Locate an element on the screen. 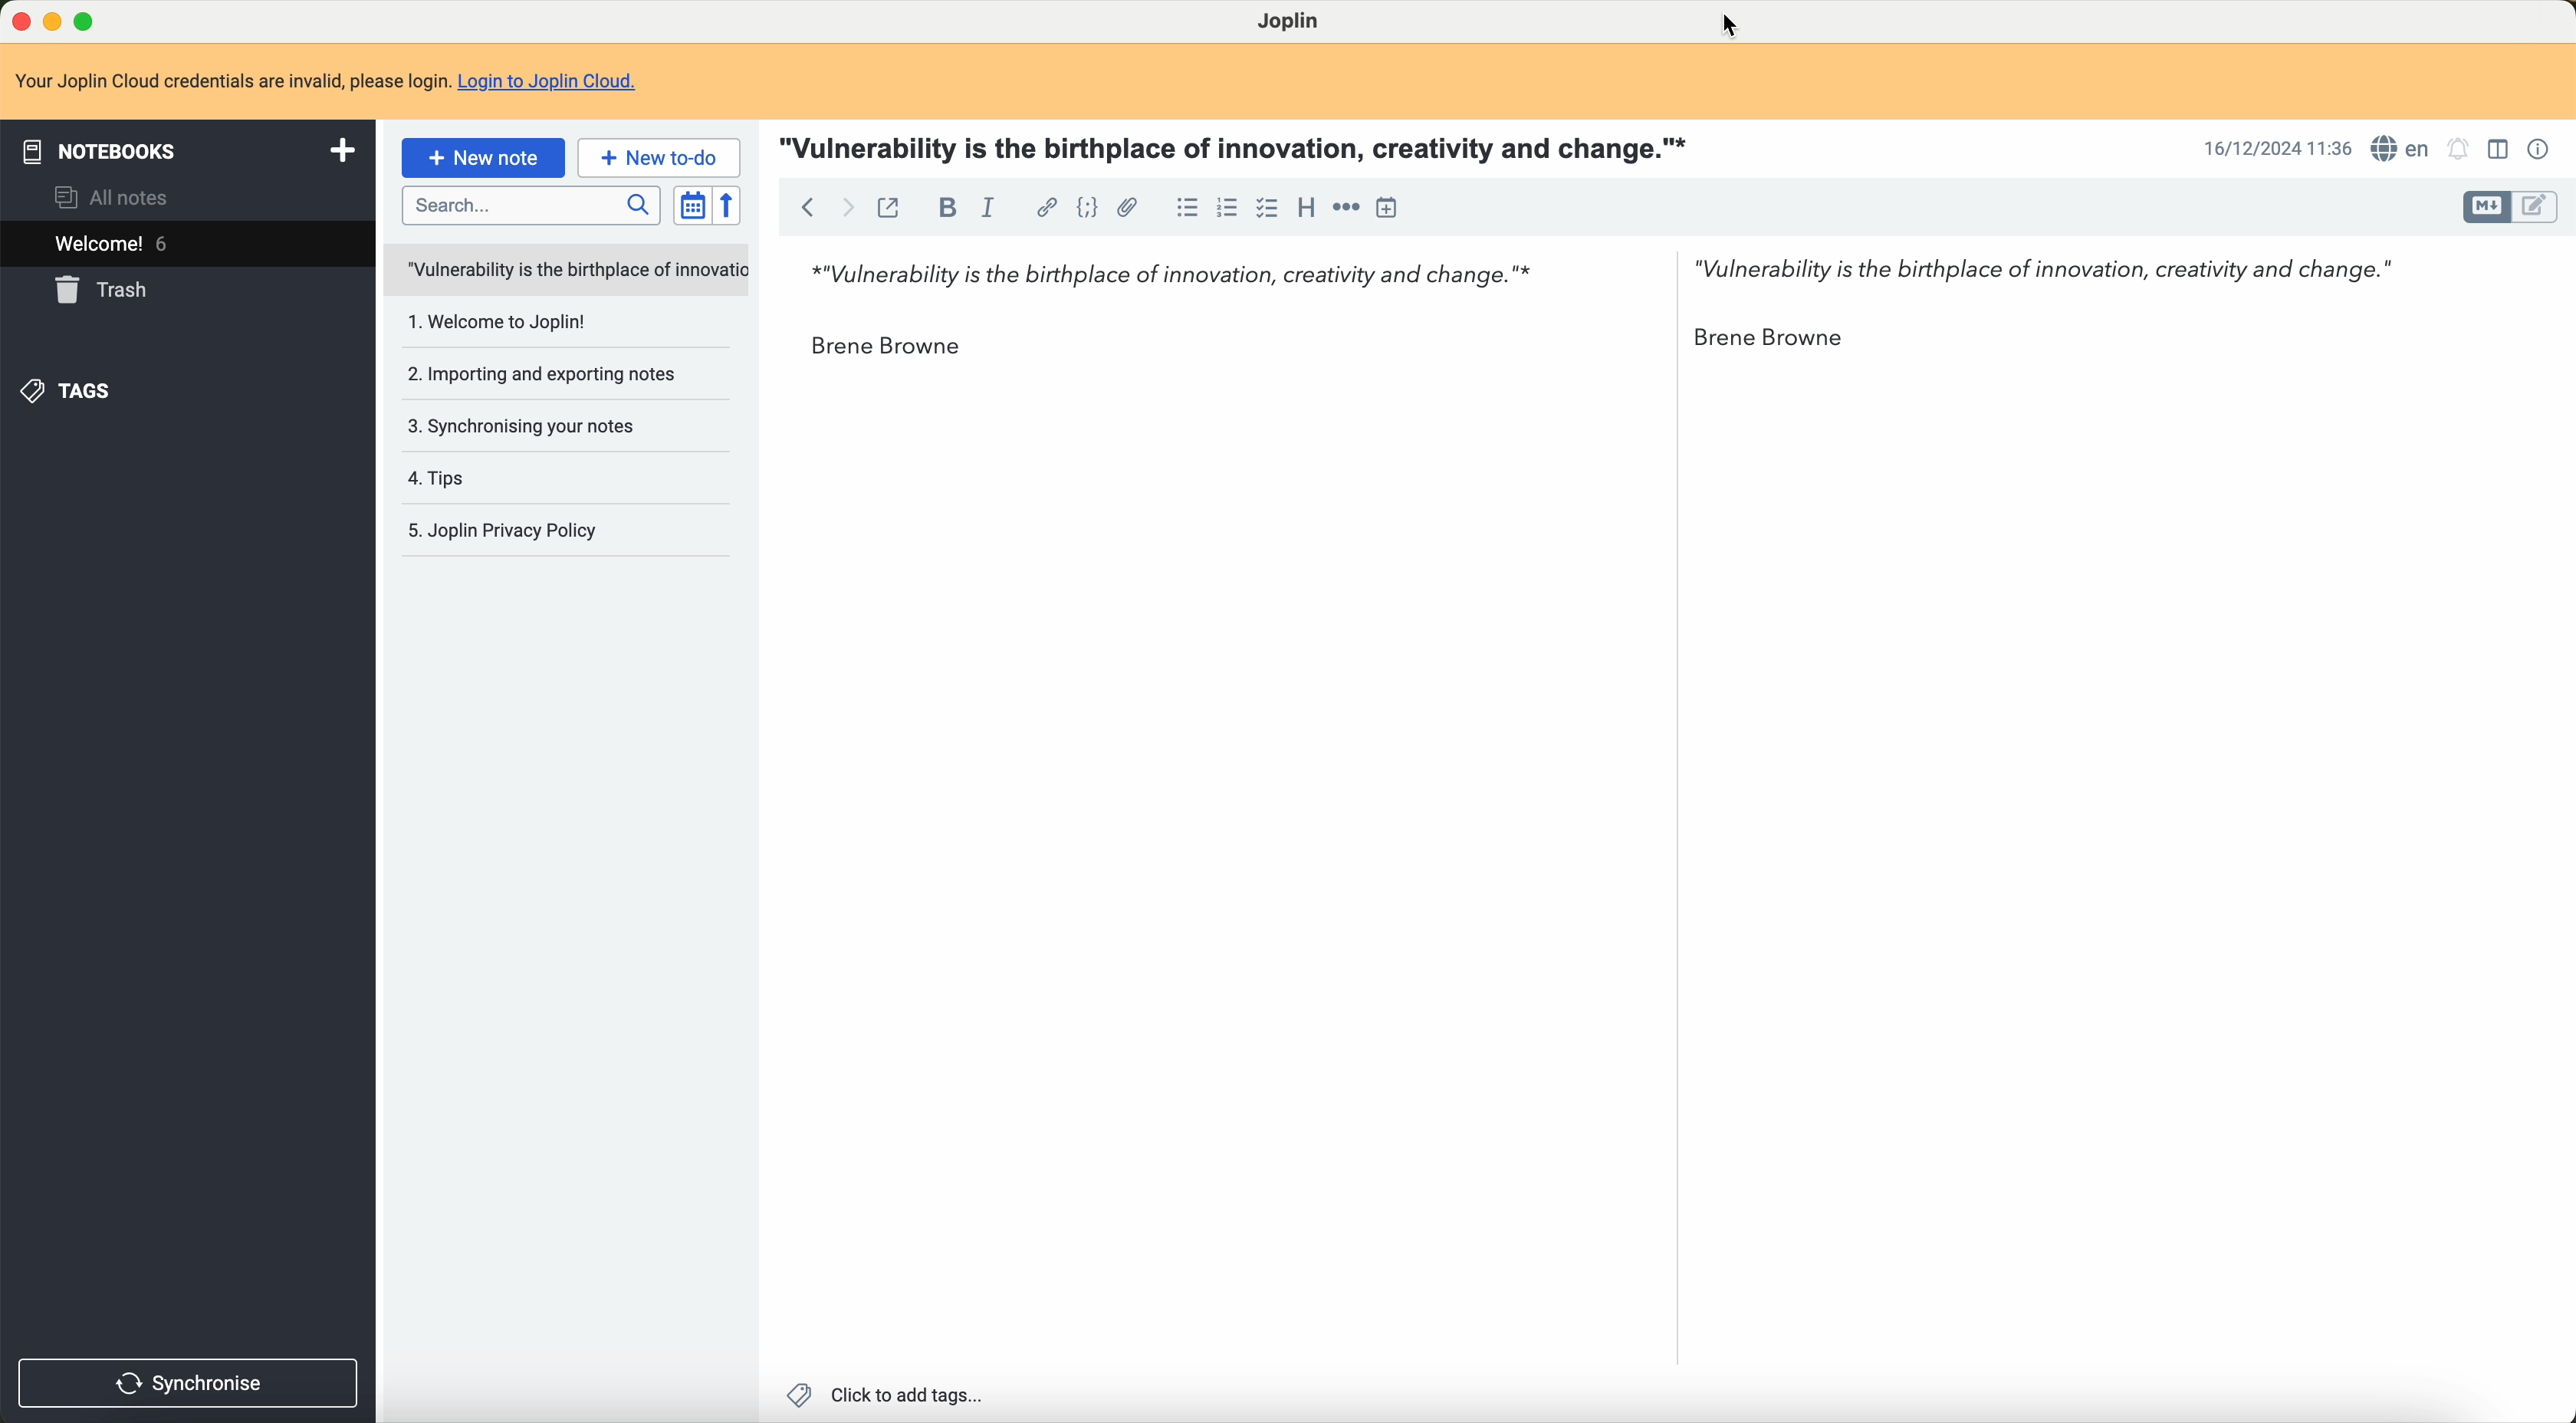 This screenshot has height=1423, width=2576. toggle external editing is located at coordinates (893, 209).